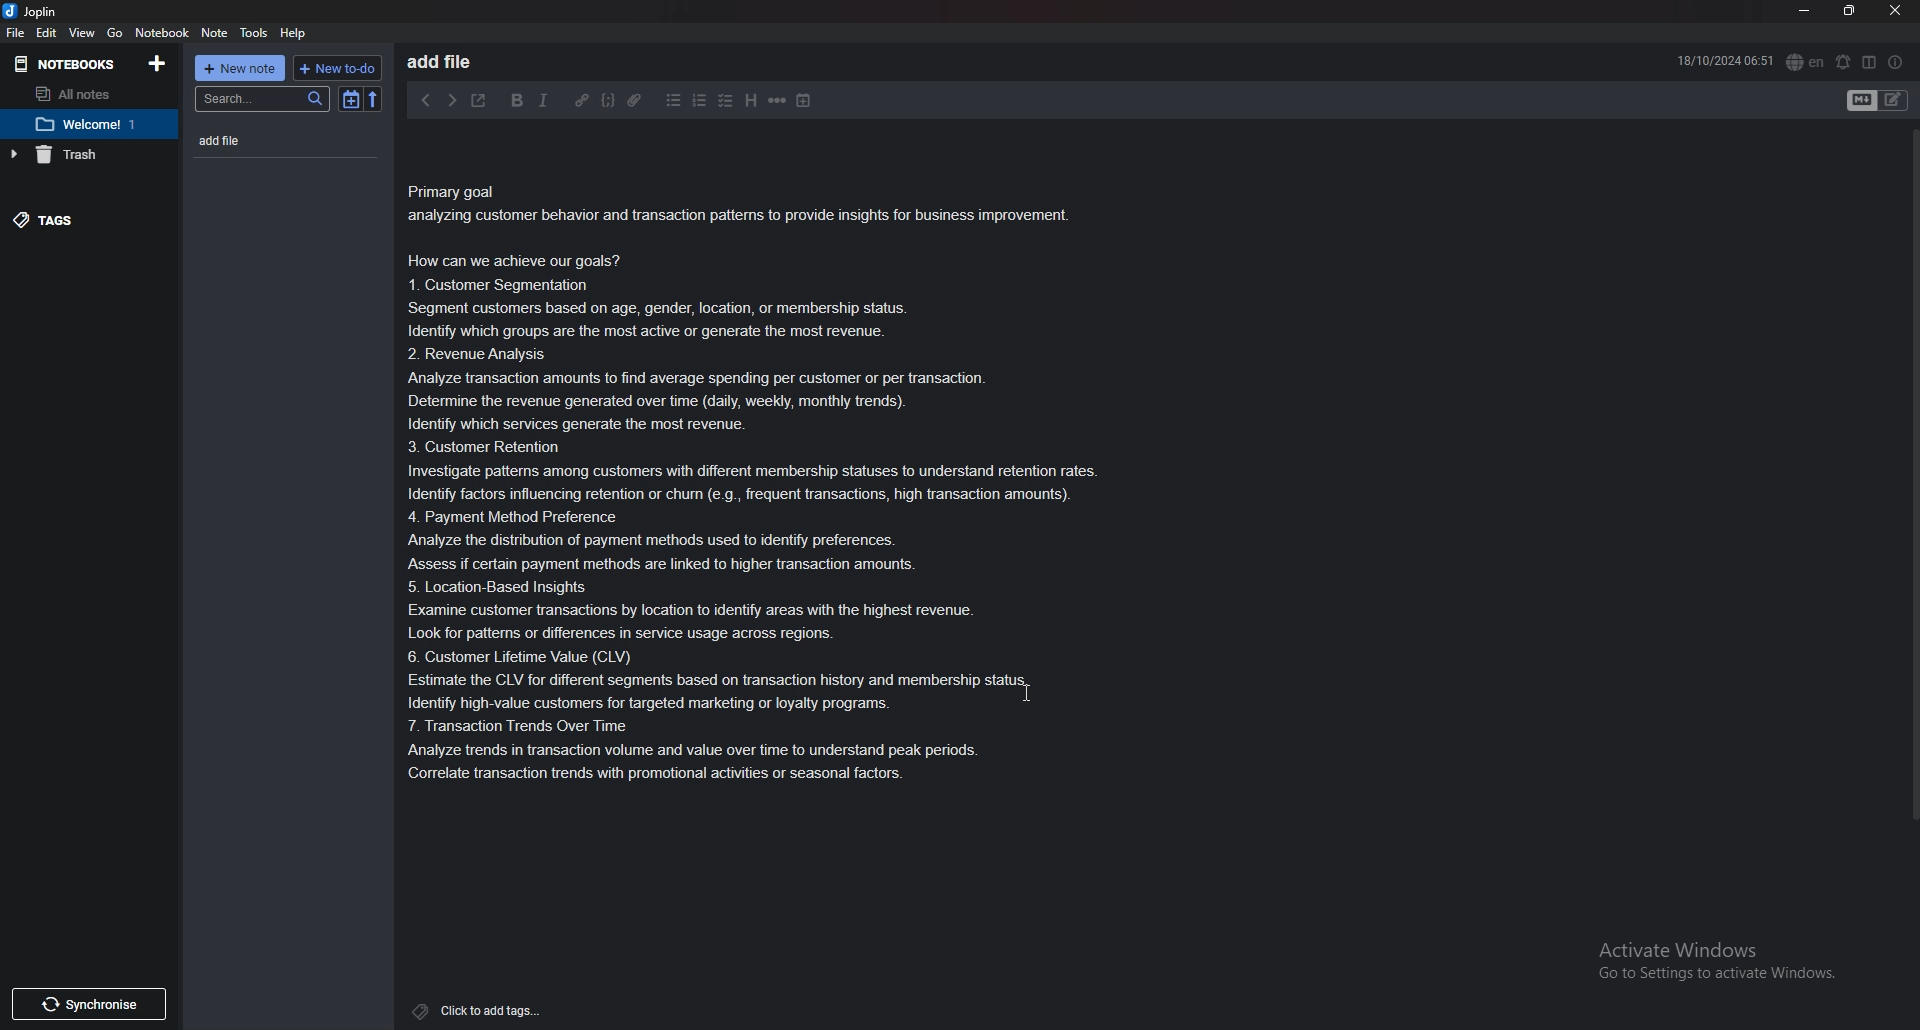 The width and height of the screenshot is (1920, 1030). I want to click on Set language, so click(1803, 63).